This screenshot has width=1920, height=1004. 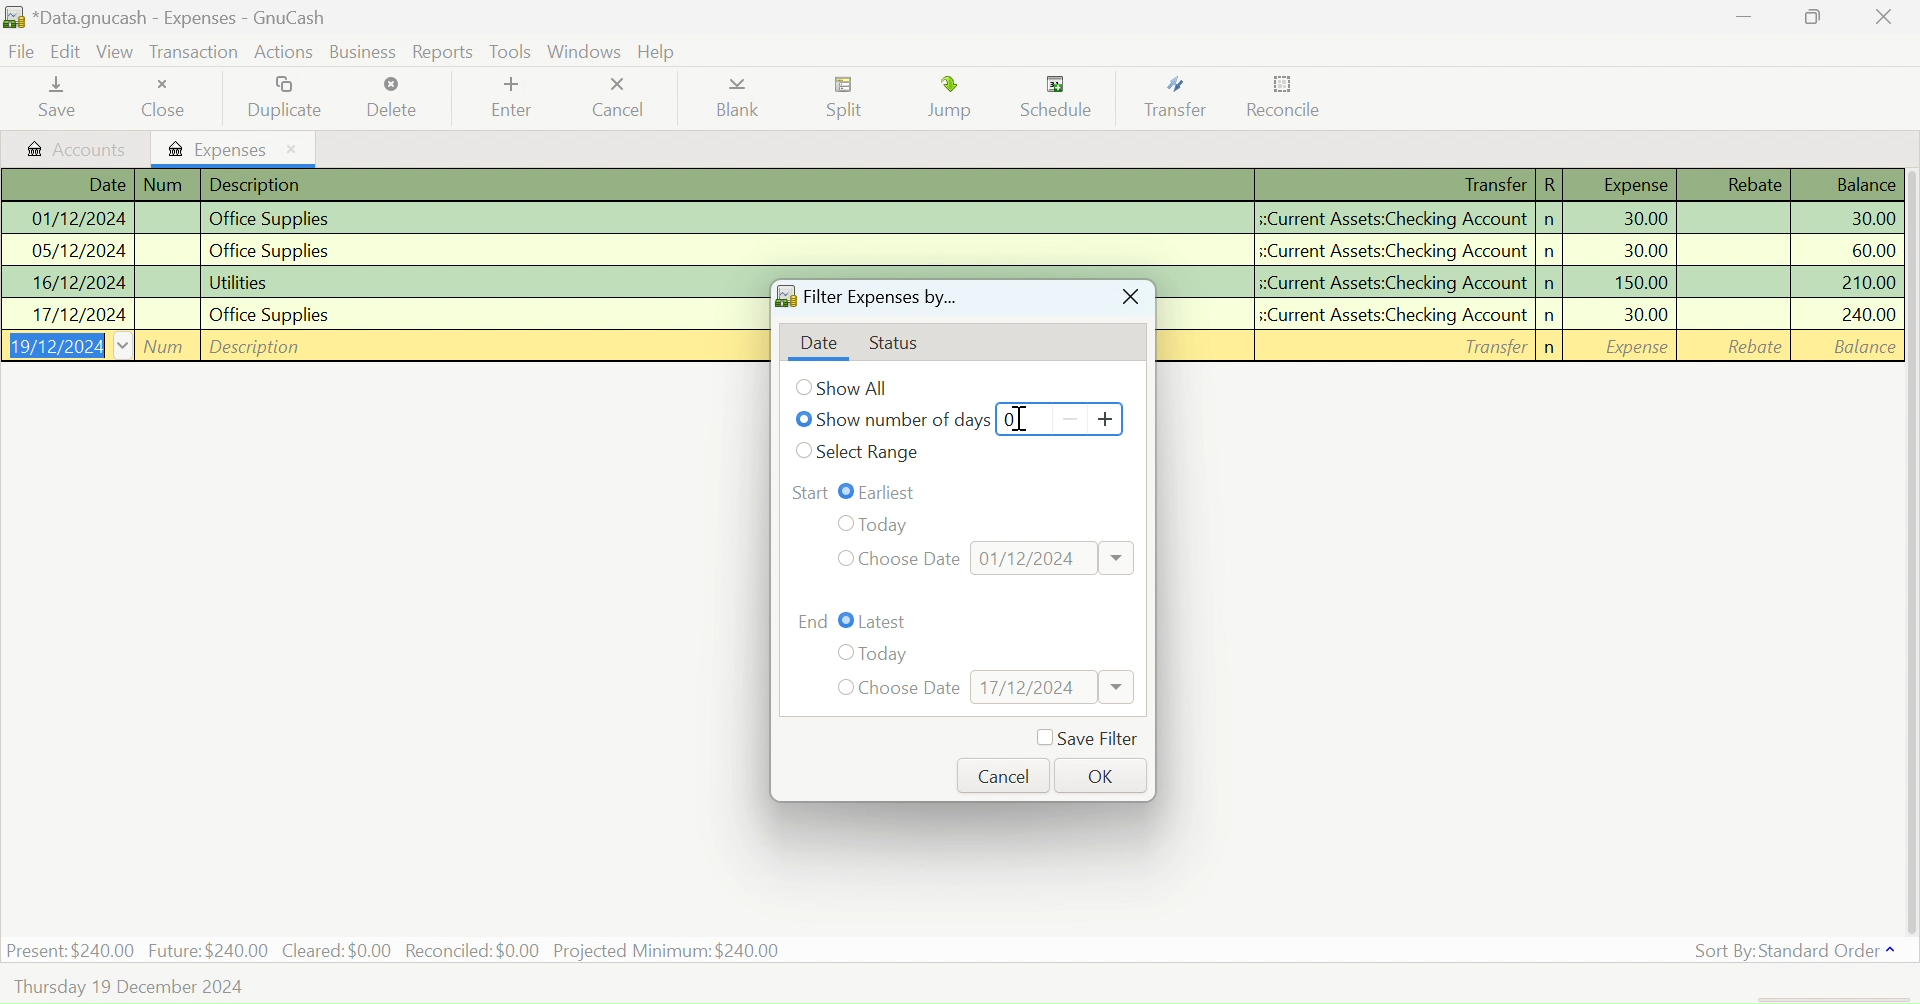 I want to click on Checkbox, so click(x=842, y=523).